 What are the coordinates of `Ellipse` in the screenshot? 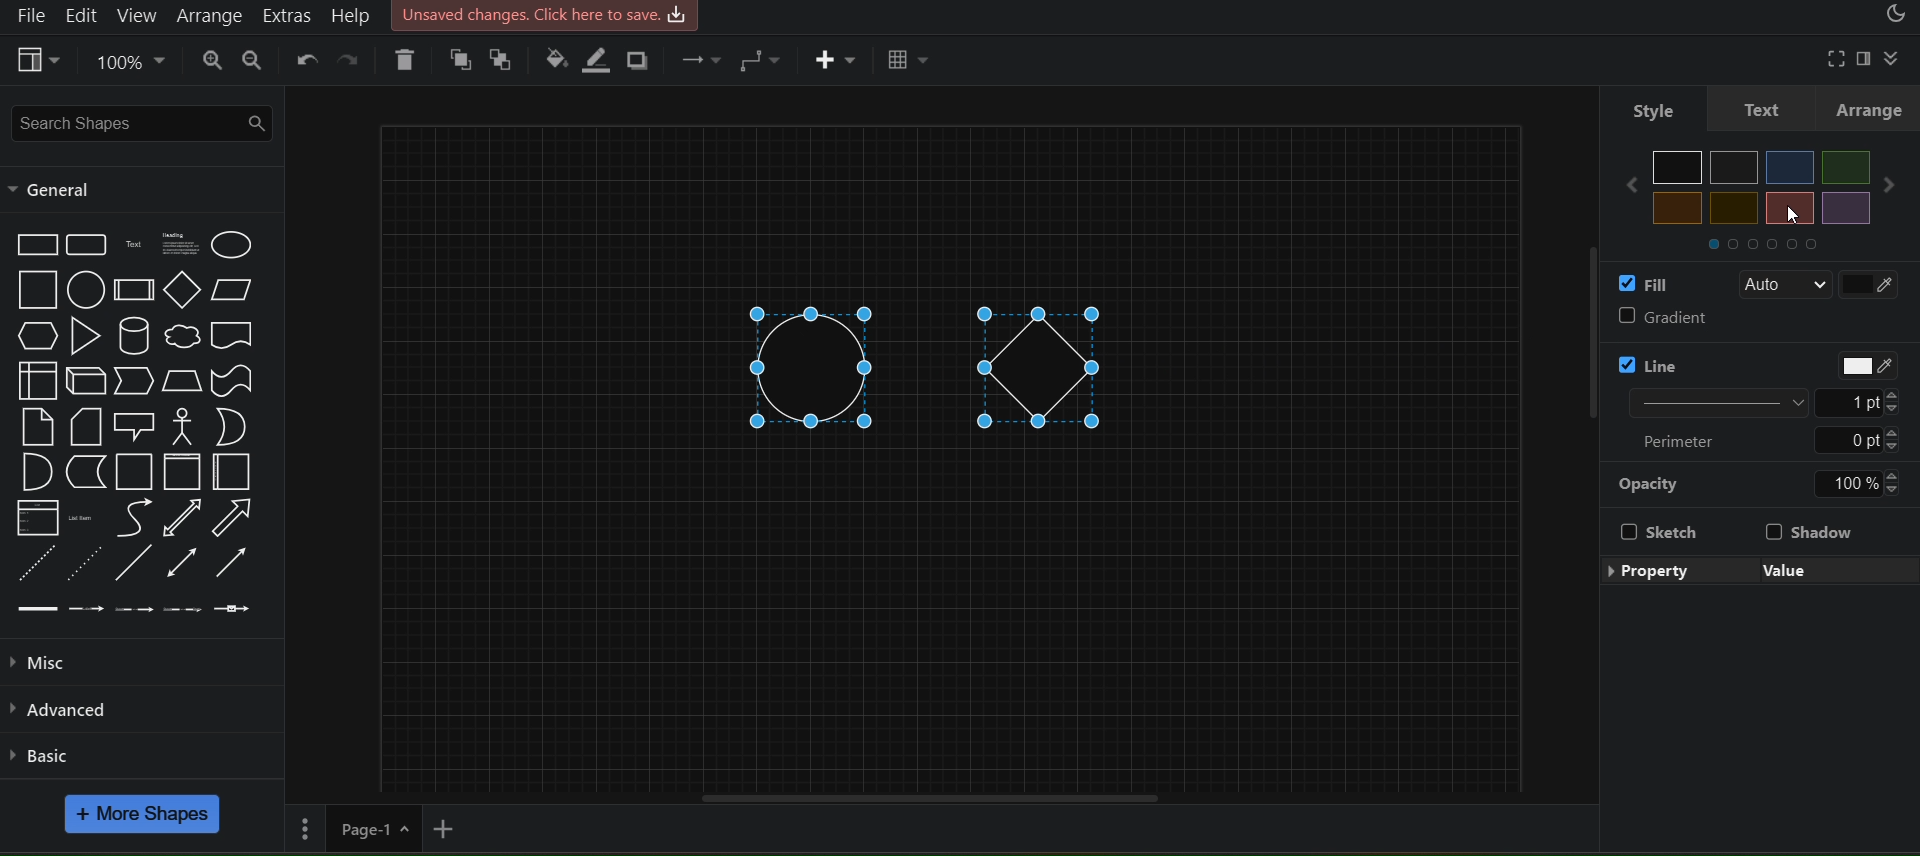 It's located at (234, 244).